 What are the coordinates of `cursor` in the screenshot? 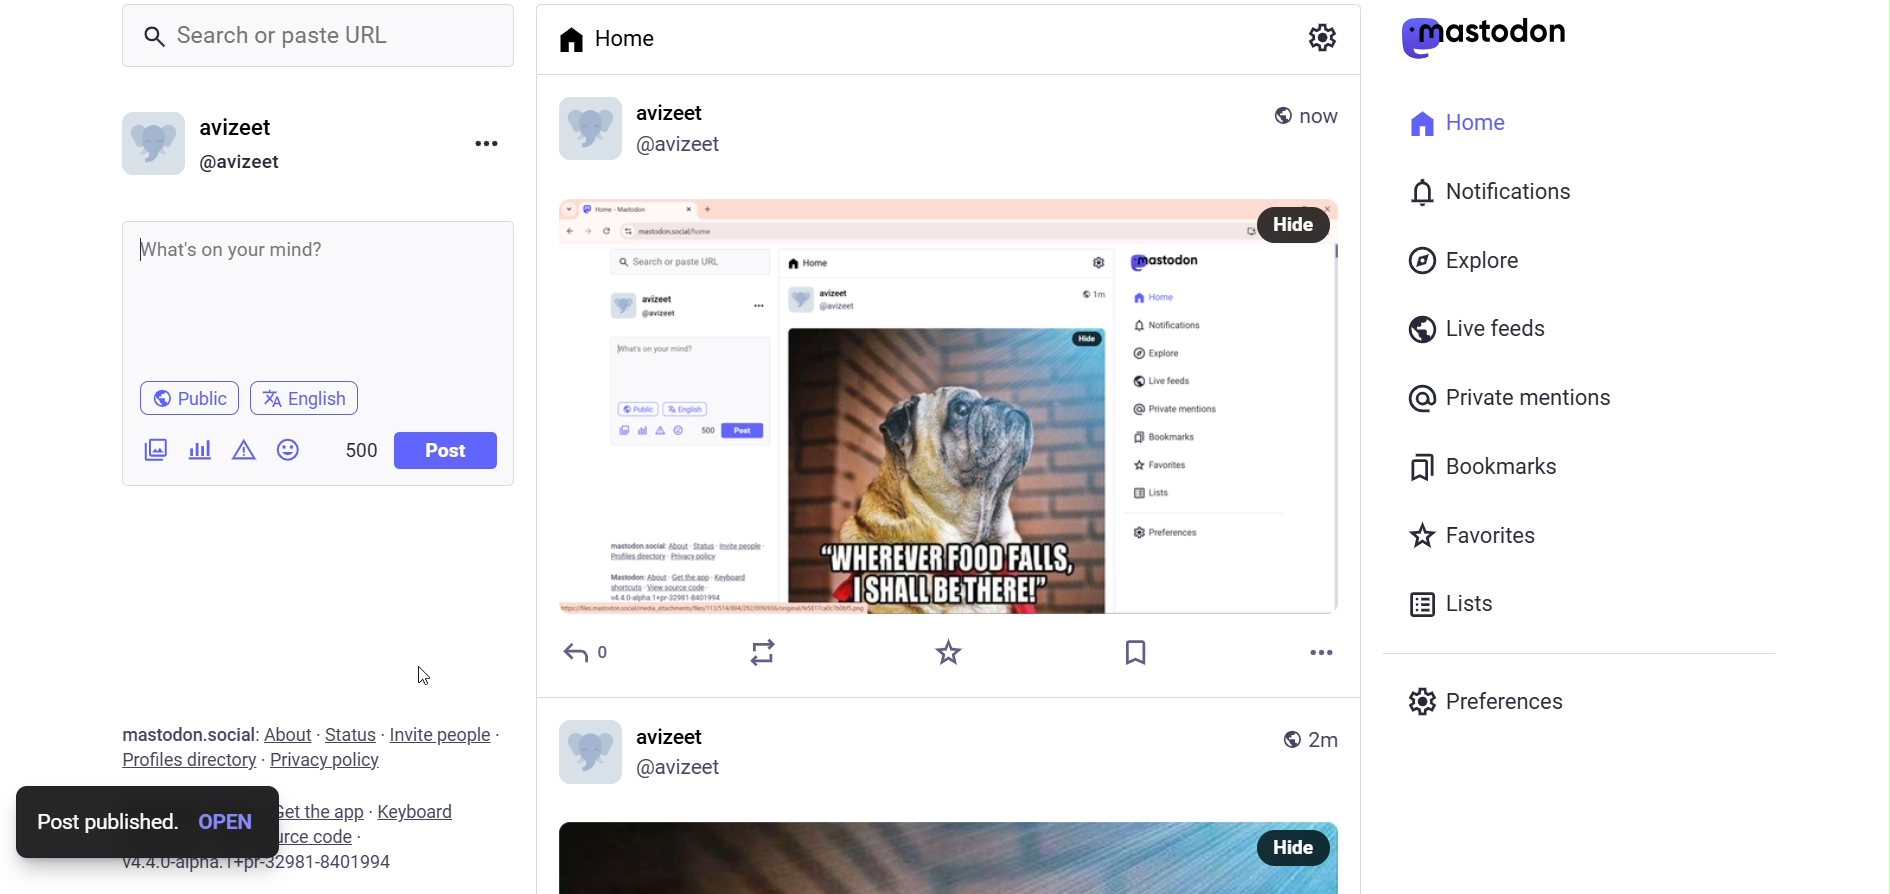 It's located at (428, 668).